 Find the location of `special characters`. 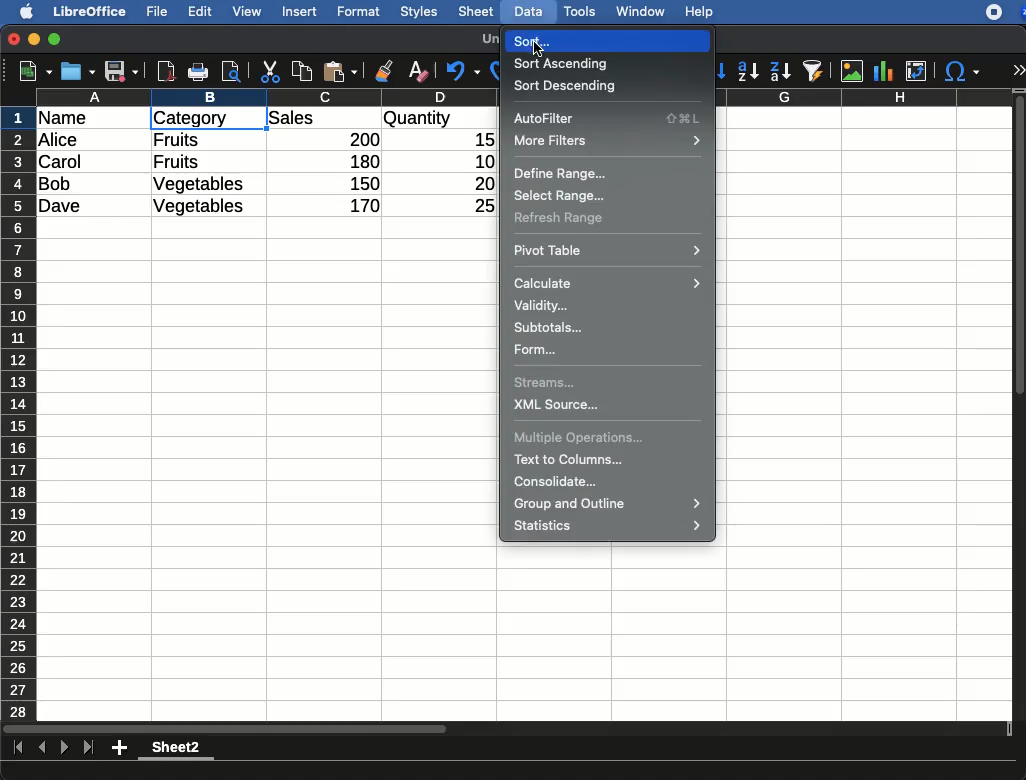

special characters is located at coordinates (960, 71).